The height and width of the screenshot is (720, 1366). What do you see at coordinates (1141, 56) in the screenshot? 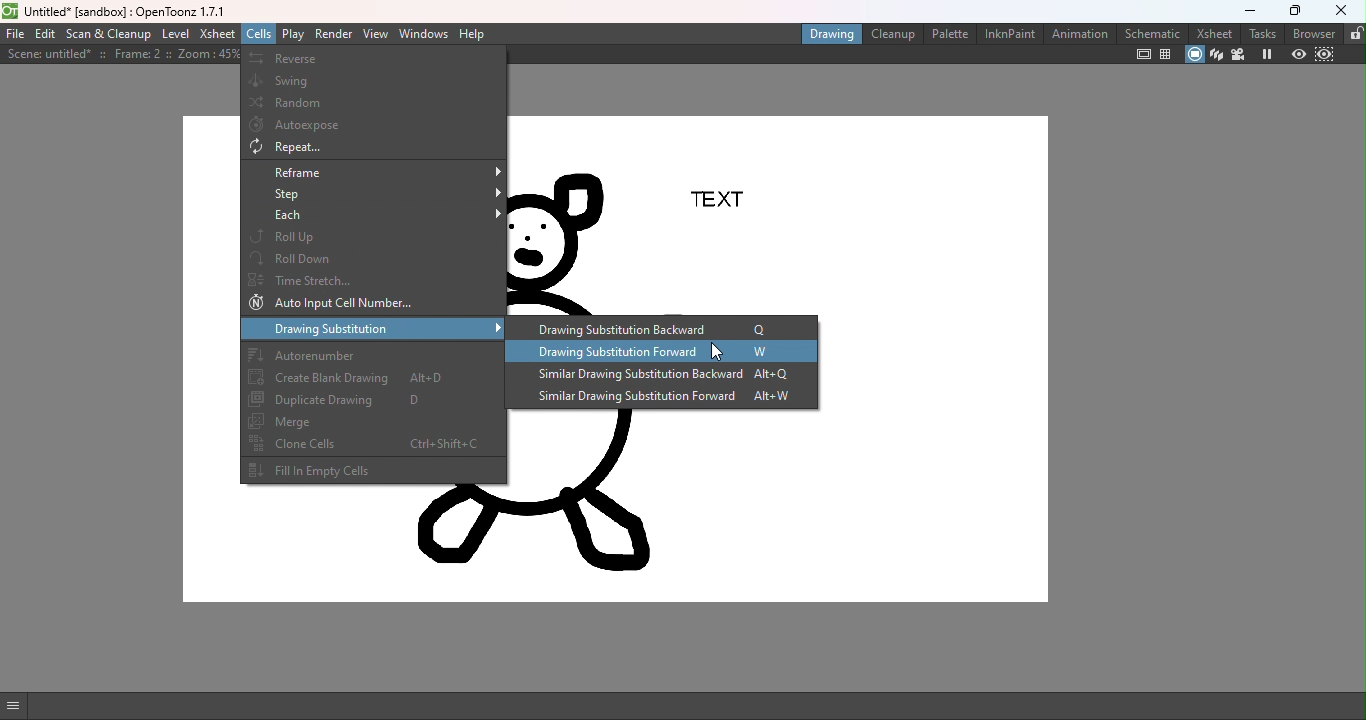
I see `Safe area` at bounding box center [1141, 56].